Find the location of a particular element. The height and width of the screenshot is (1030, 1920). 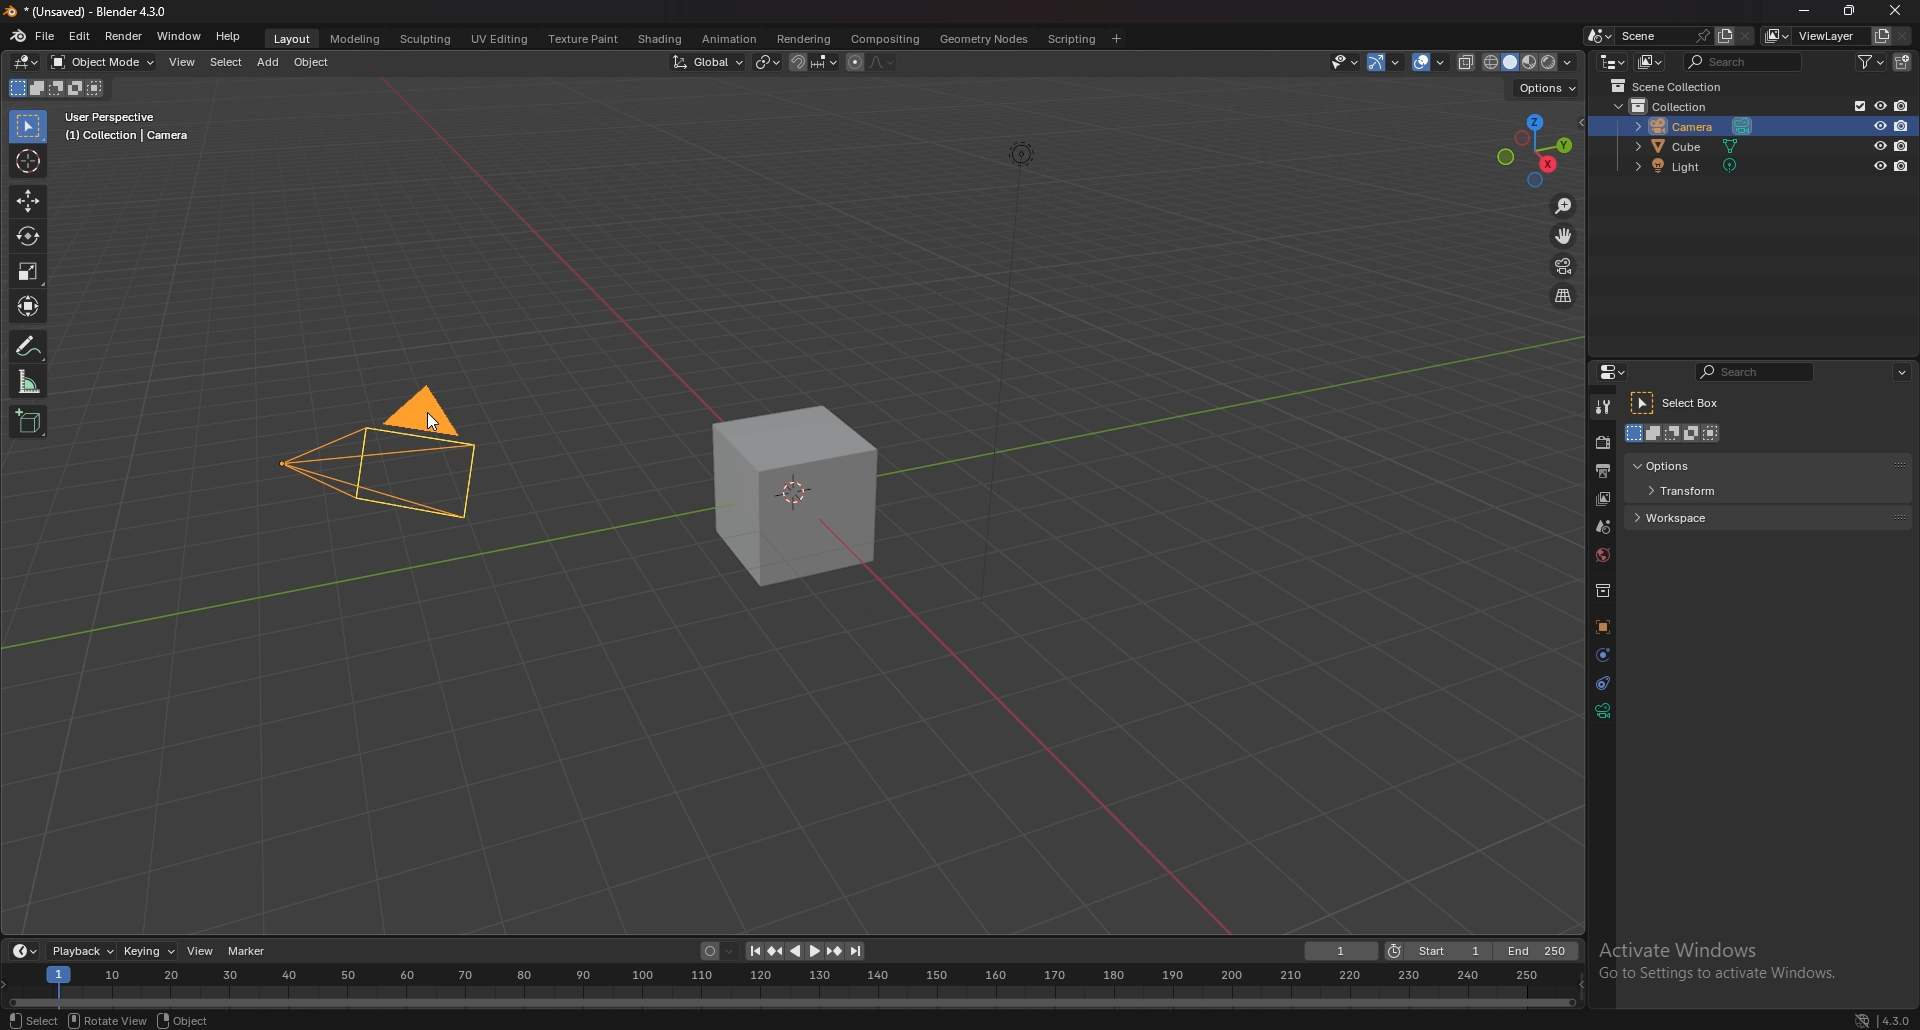

view is located at coordinates (199, 951).